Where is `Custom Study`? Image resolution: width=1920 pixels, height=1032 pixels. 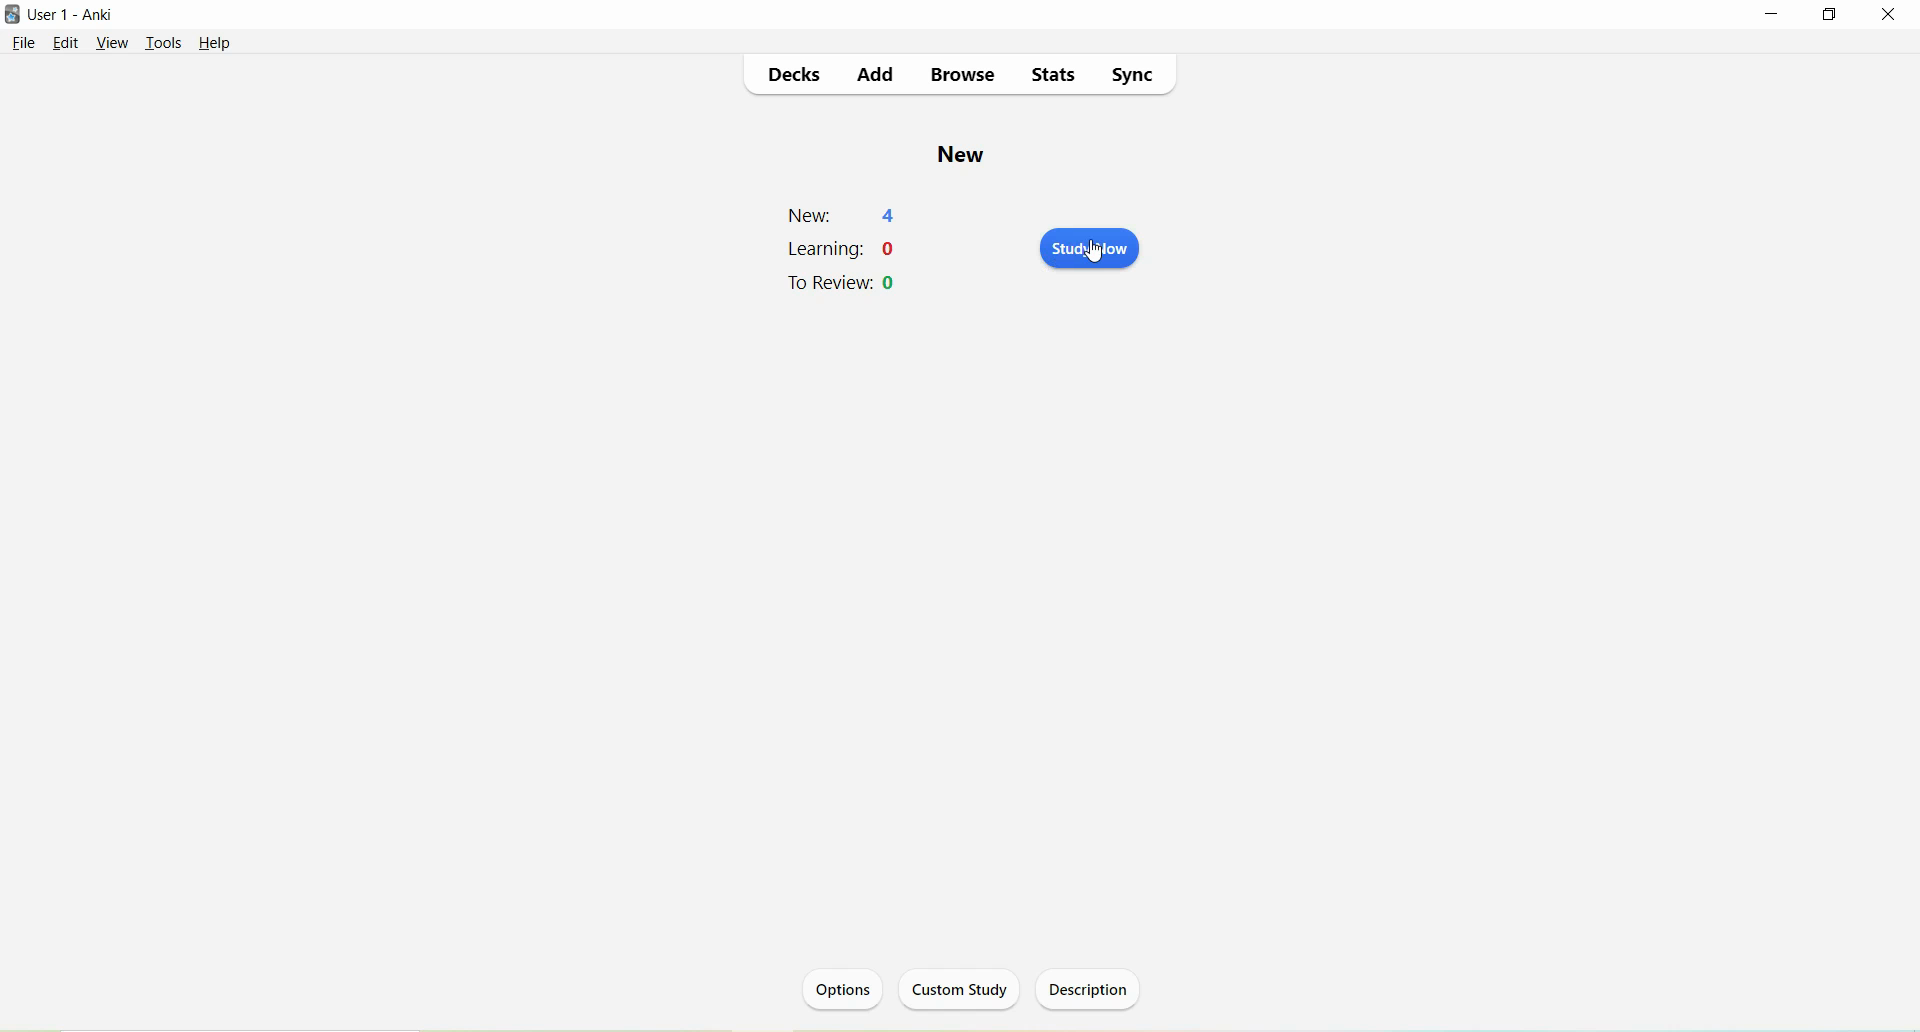
Custom Study is located at coordinates (963, 988).